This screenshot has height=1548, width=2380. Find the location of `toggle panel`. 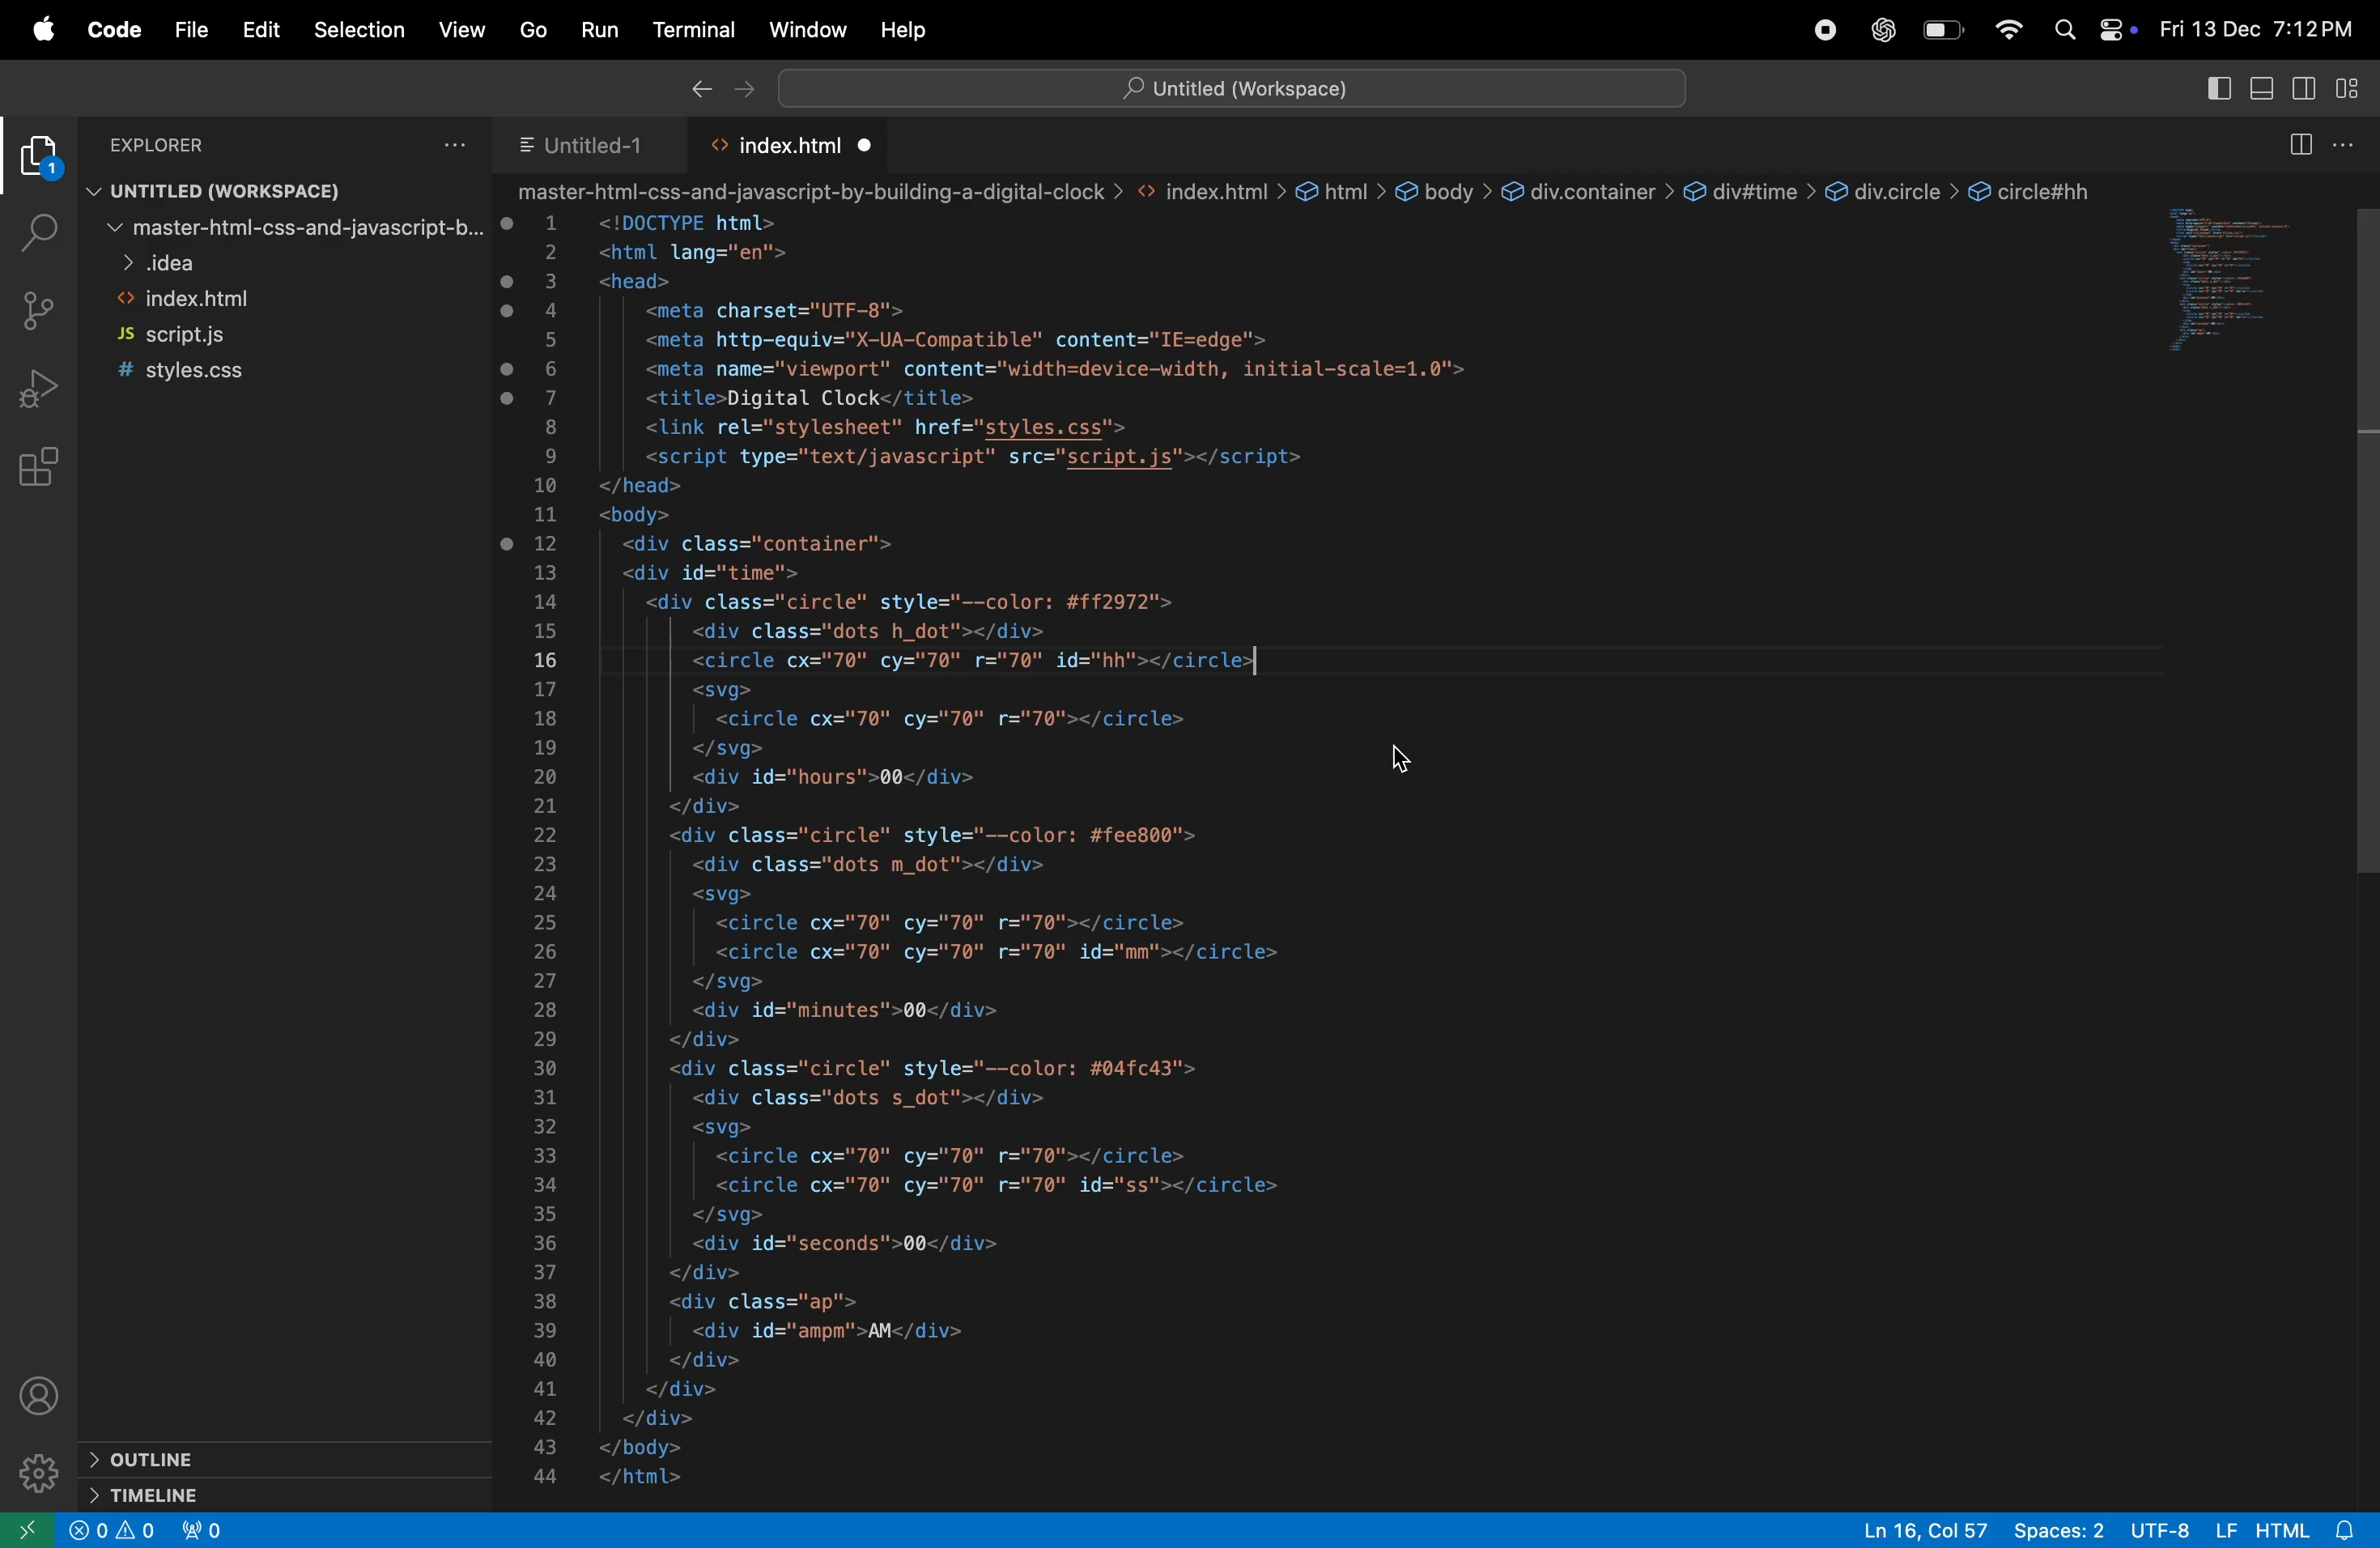

toggle panel is located at coordinates (2260, 91).